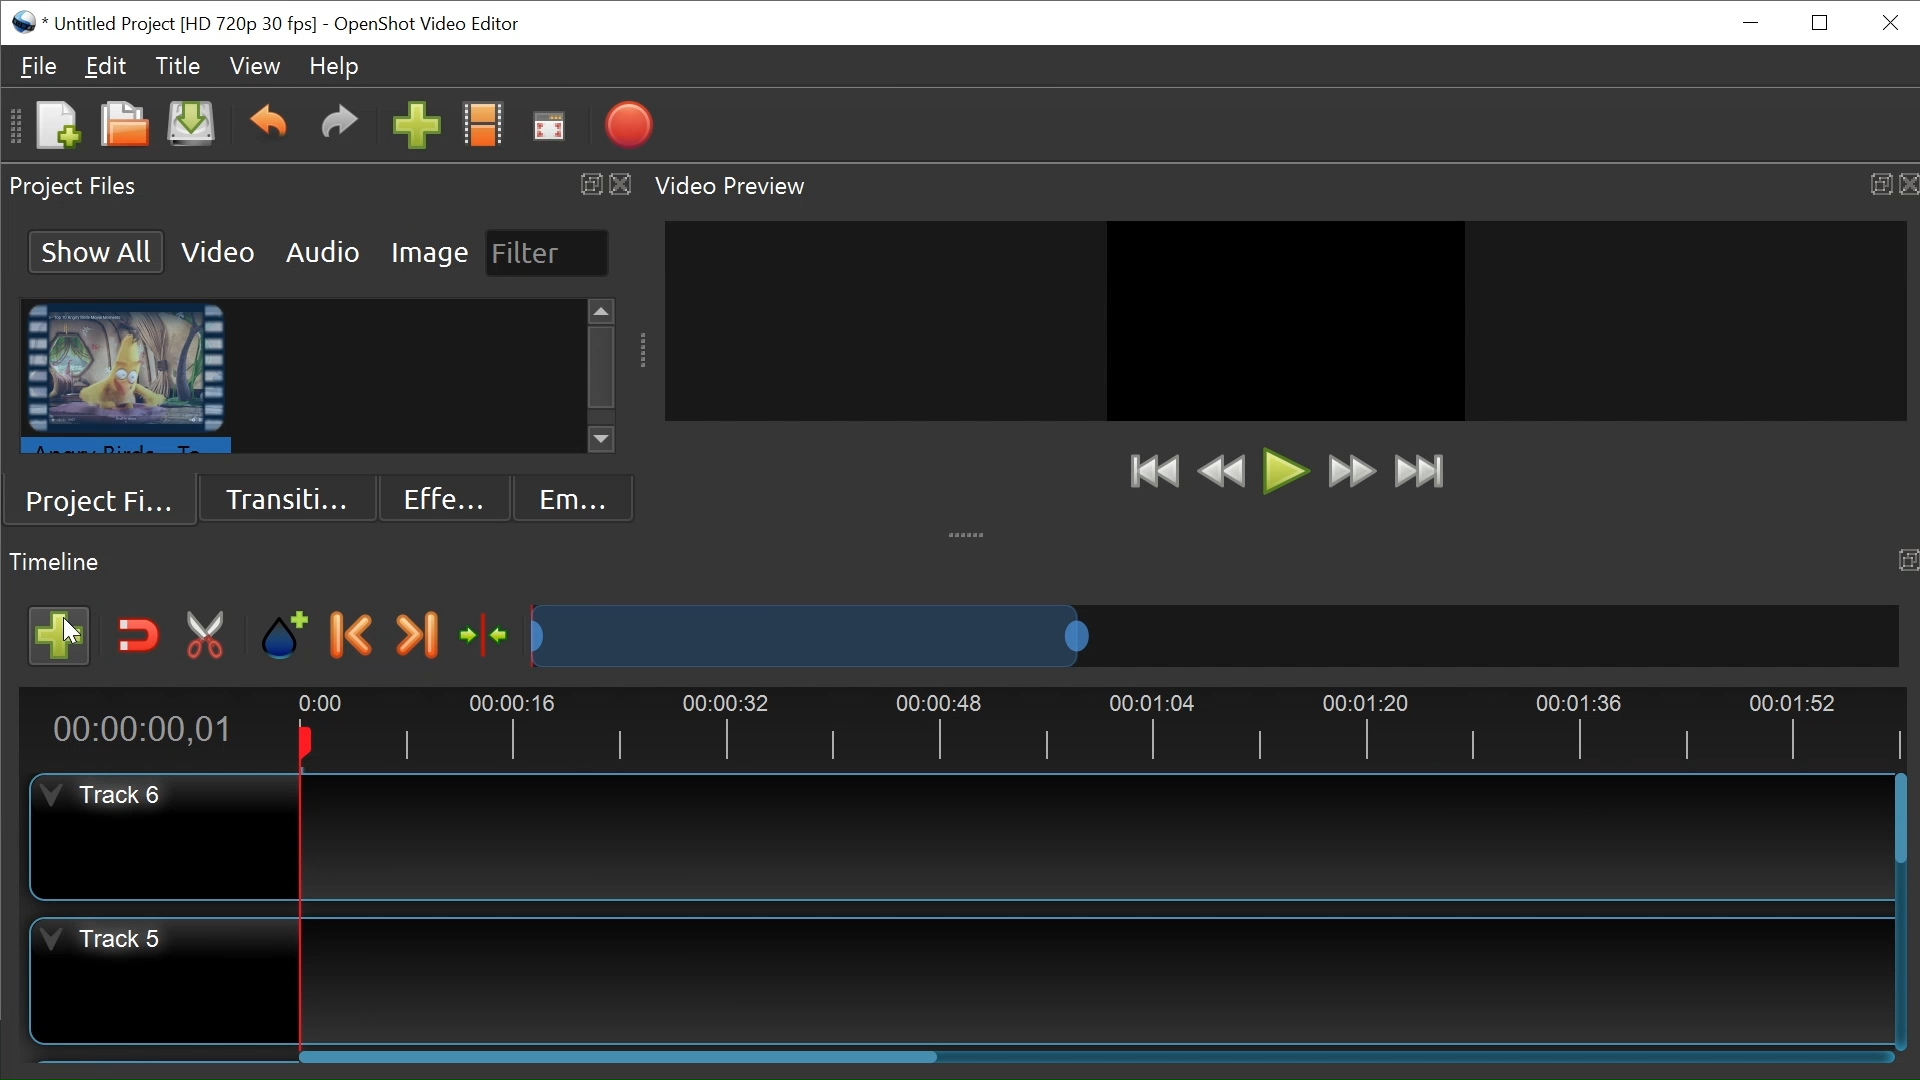  I want to click on Vertical Scrollbar, so click(1903, 828).